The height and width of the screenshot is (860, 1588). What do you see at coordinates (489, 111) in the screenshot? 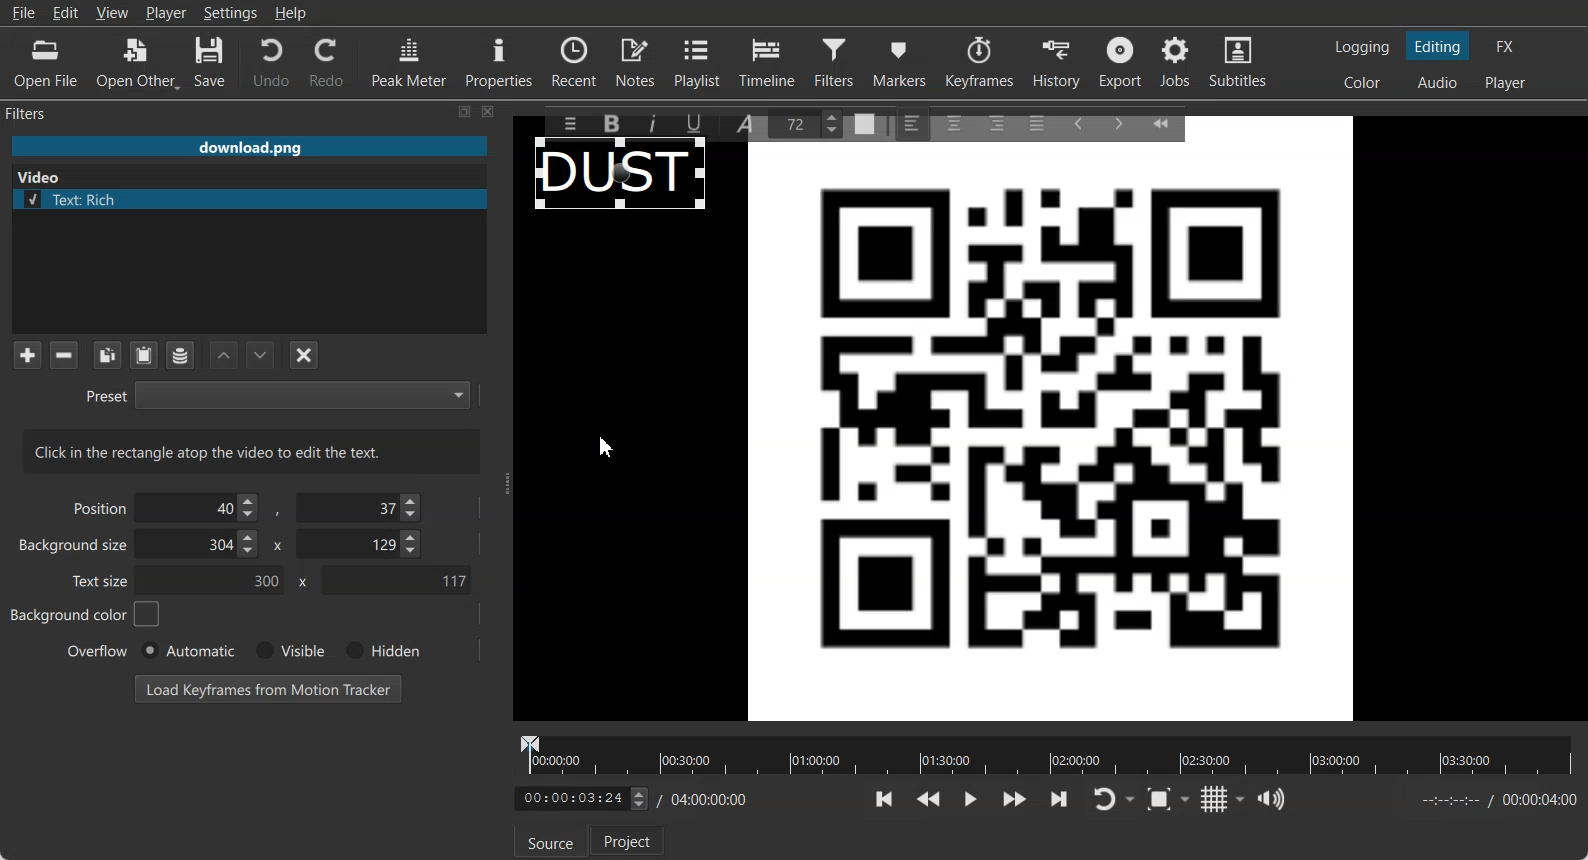
I see `Close` at bounding box center [489, 111].